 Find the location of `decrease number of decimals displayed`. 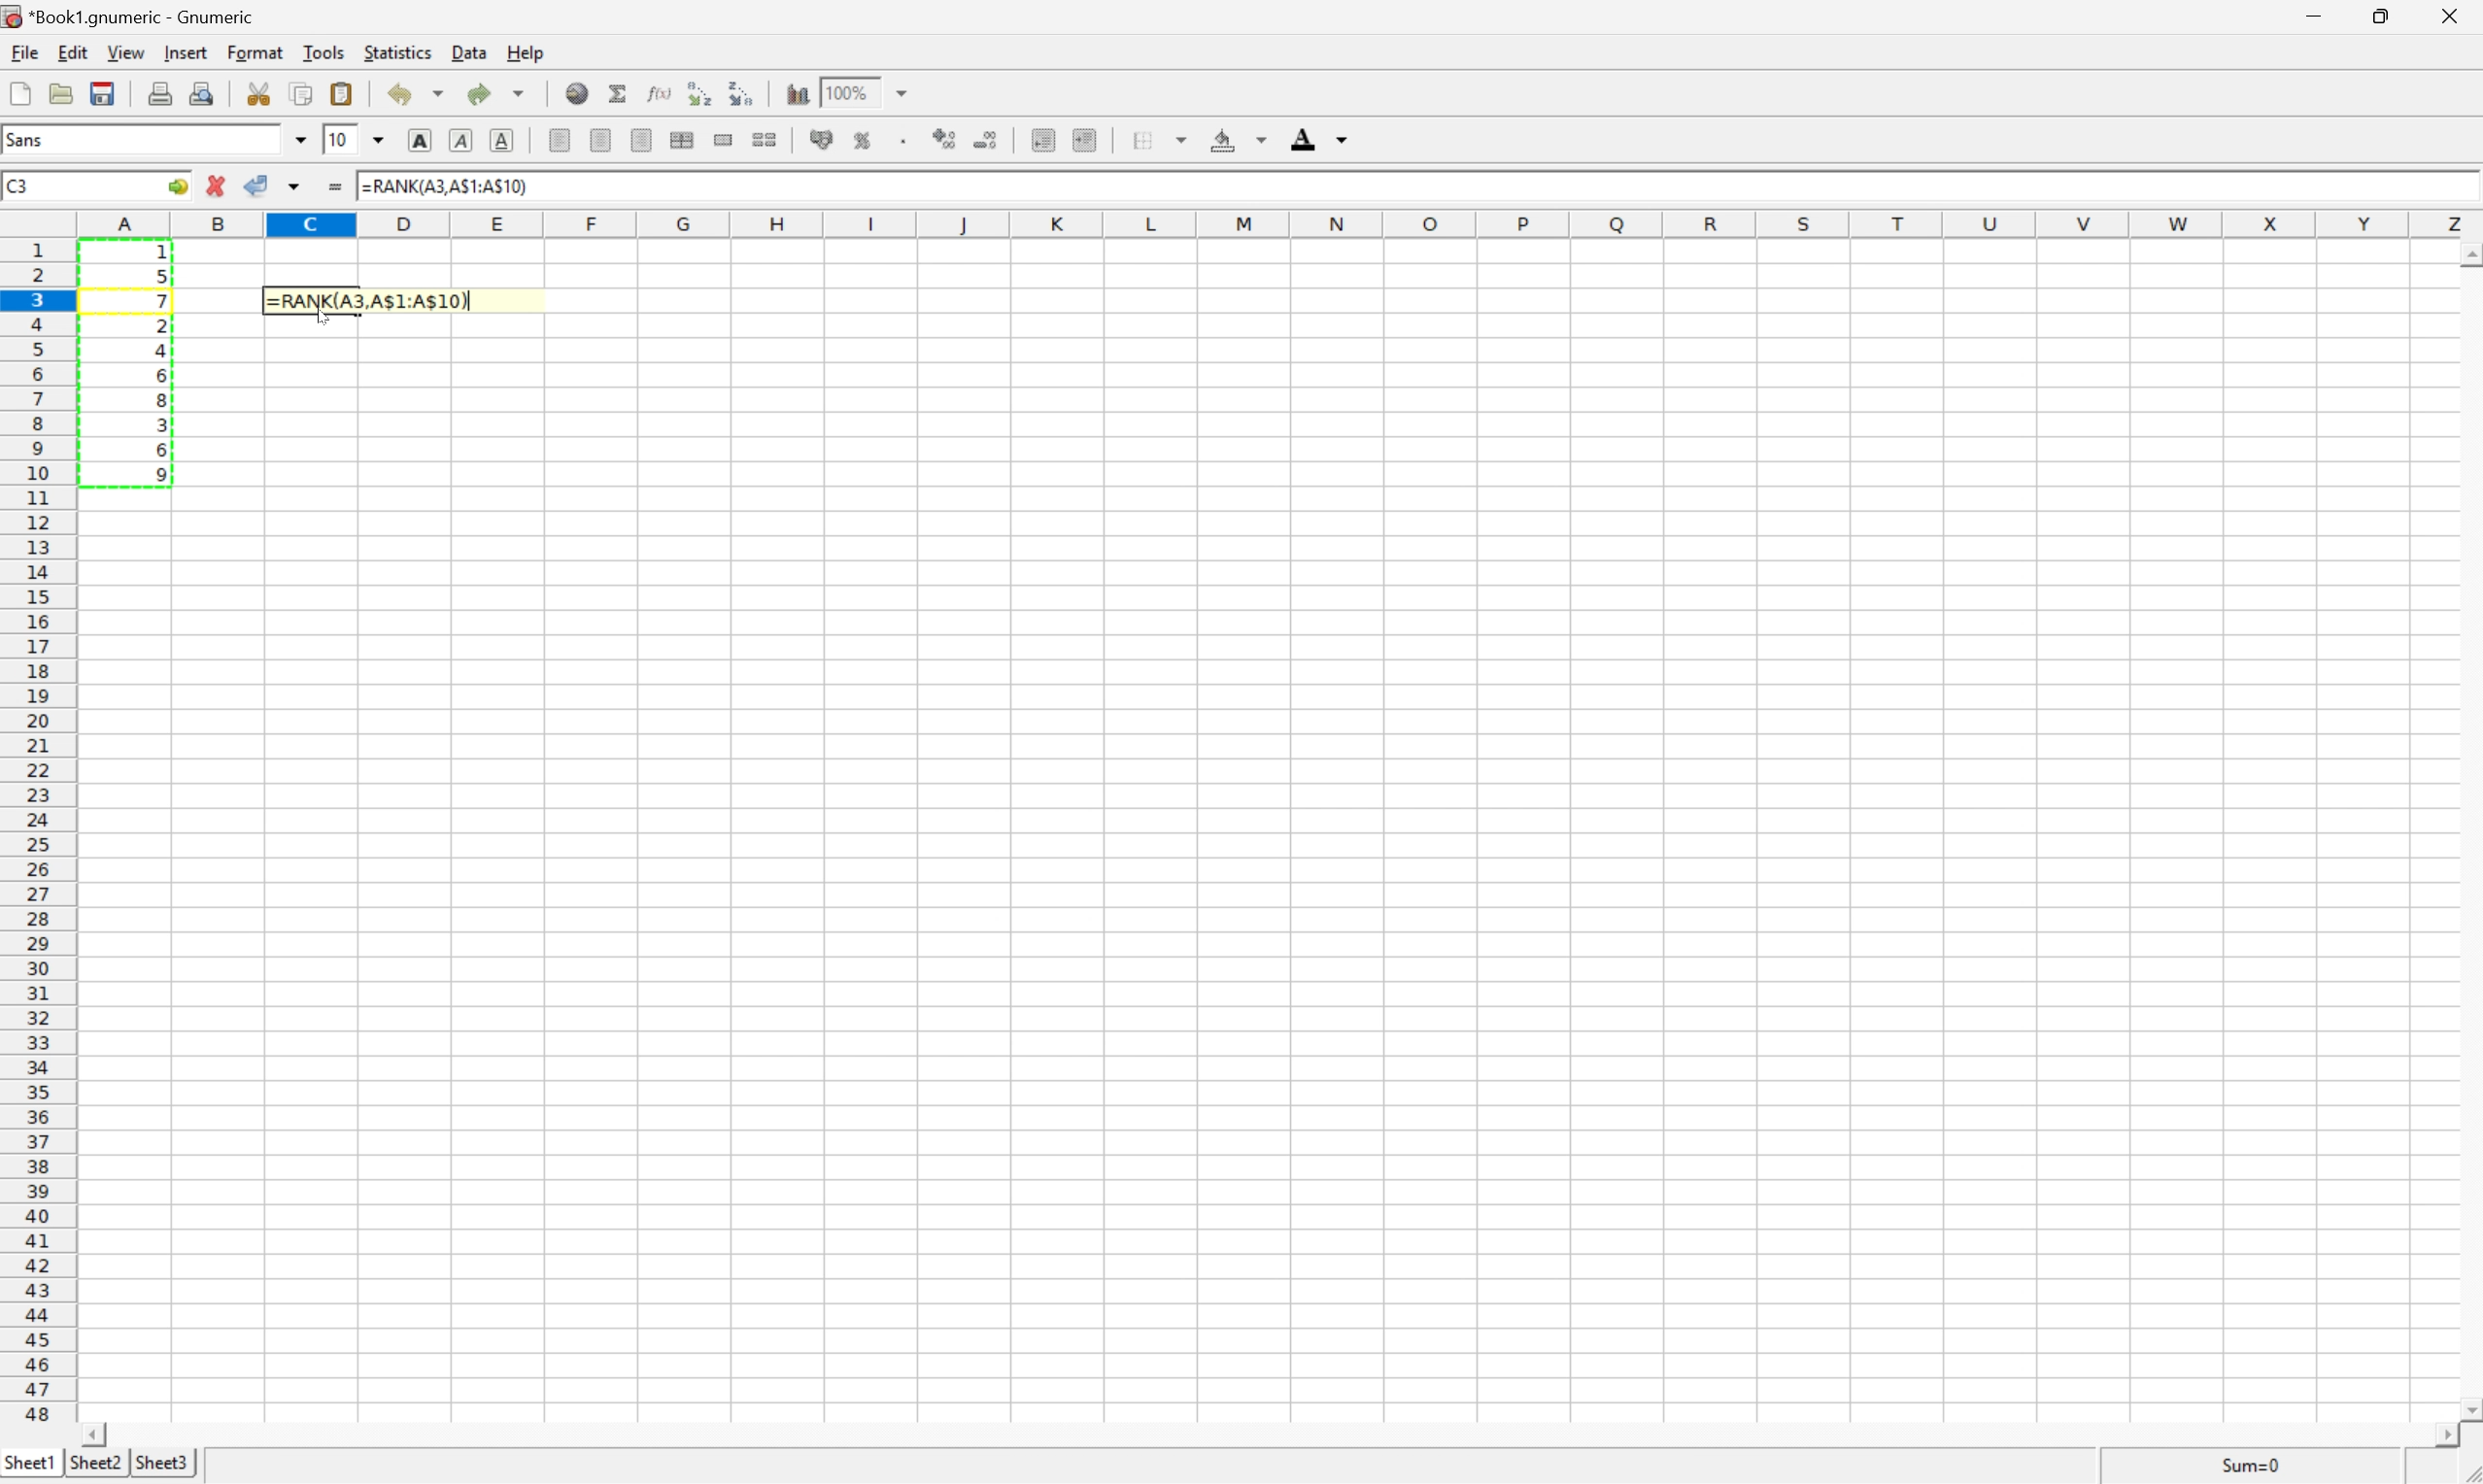

decrease number of decimals displayed is located at coordinates (990, 140).